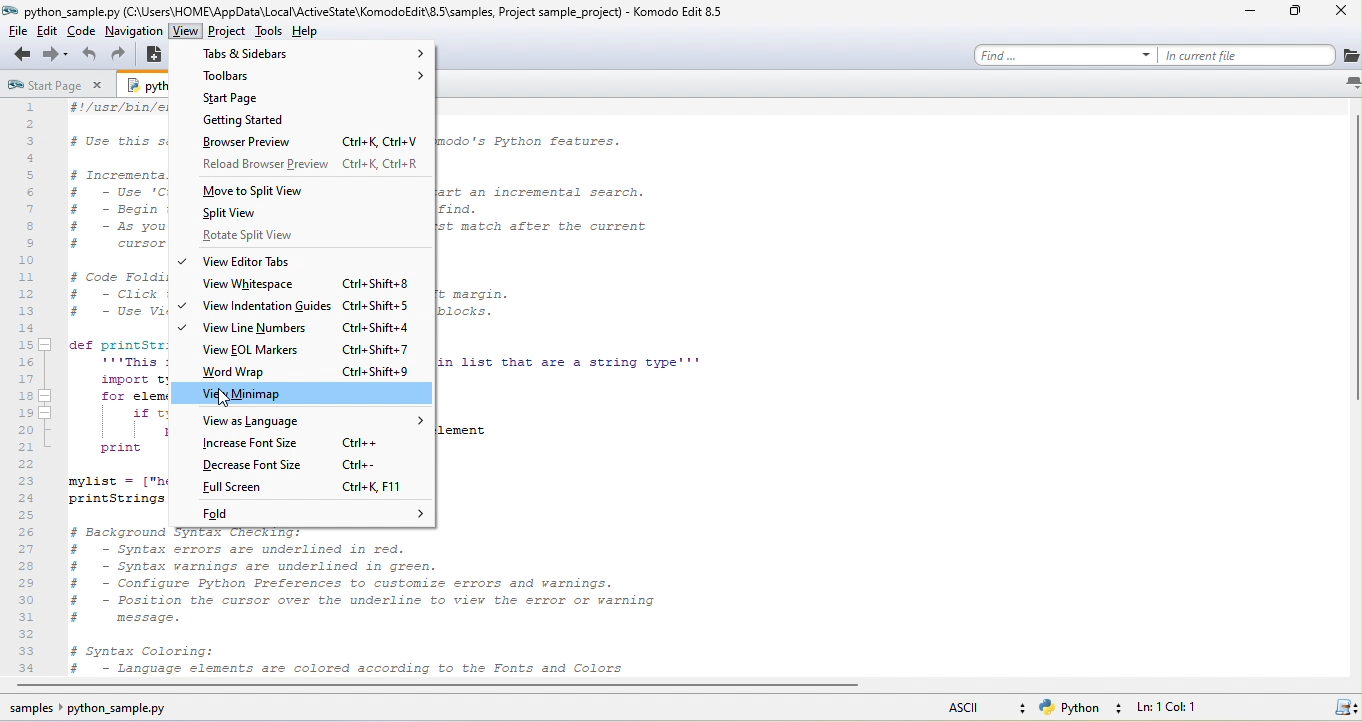 Image resolution: width=1362 pixels, height=722 pixels. Describe the element at coordinates (1342, 708) in the screenshot. I see `syntax checking status` at that location.